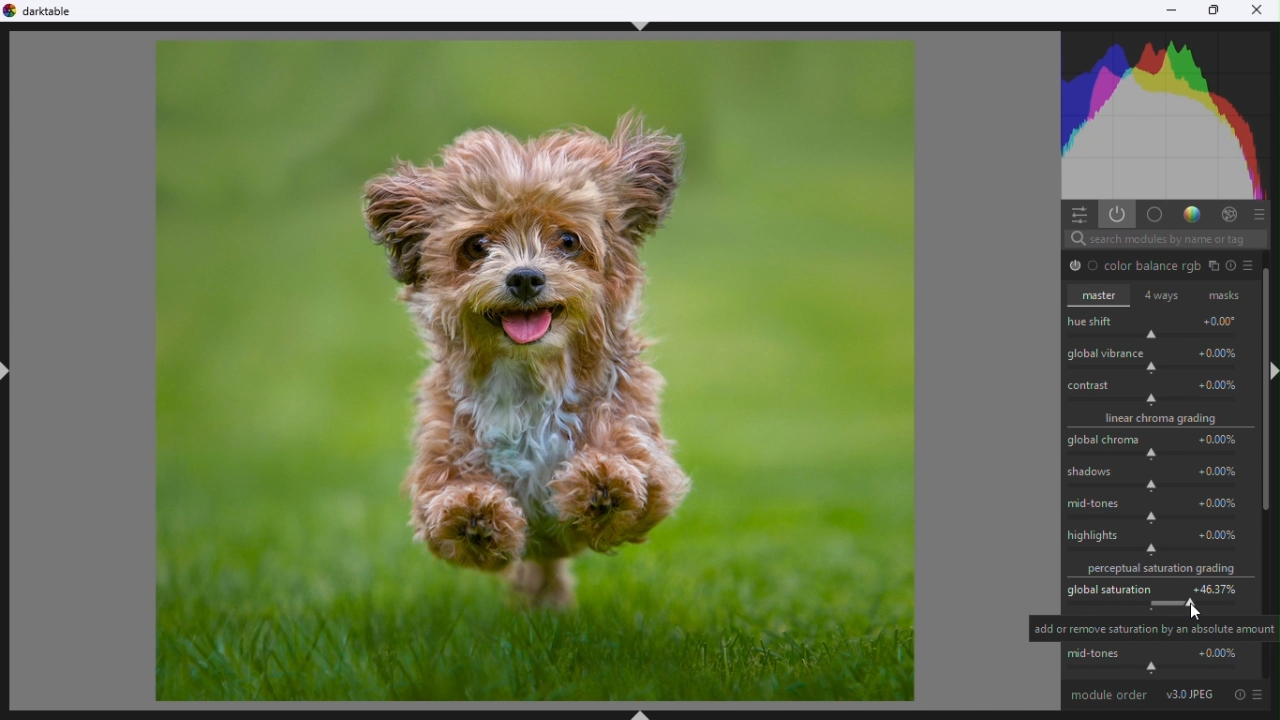 This screenshot has width=1280, height=720. I want to click on Global Croma, so click(1159, 447).